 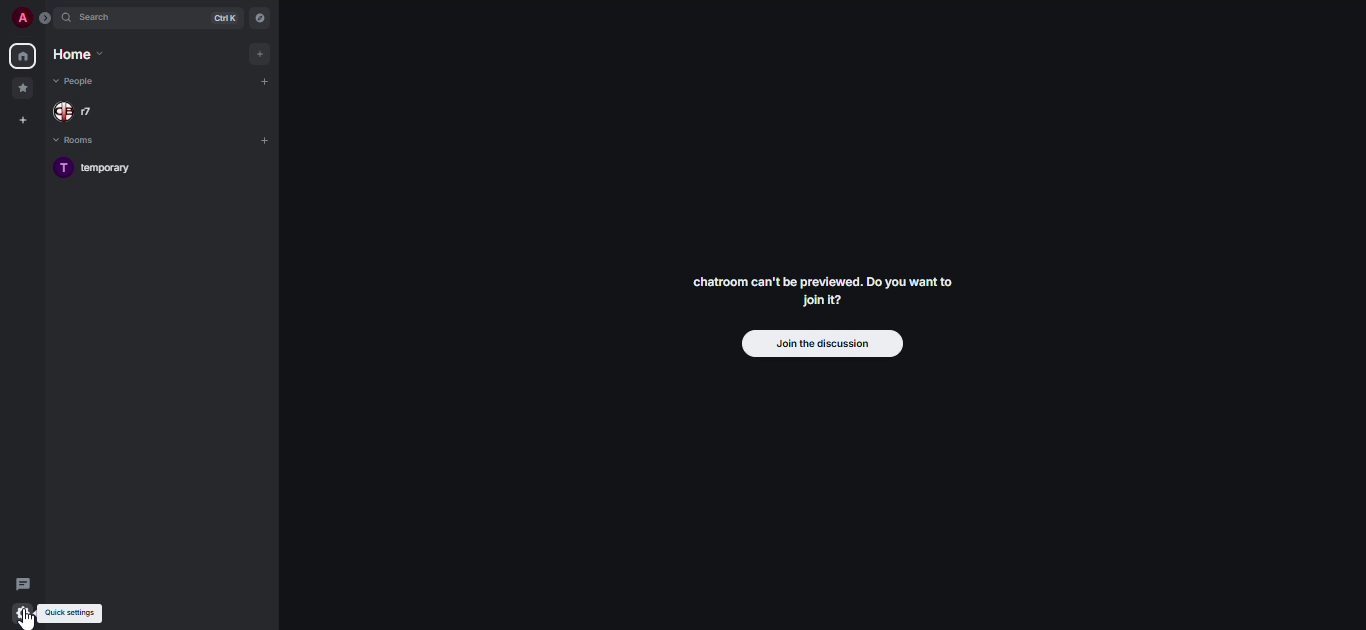 What do you see at coordinates (262, 54) in the screenshot?
I see `add` at bounding box center [262, 54].